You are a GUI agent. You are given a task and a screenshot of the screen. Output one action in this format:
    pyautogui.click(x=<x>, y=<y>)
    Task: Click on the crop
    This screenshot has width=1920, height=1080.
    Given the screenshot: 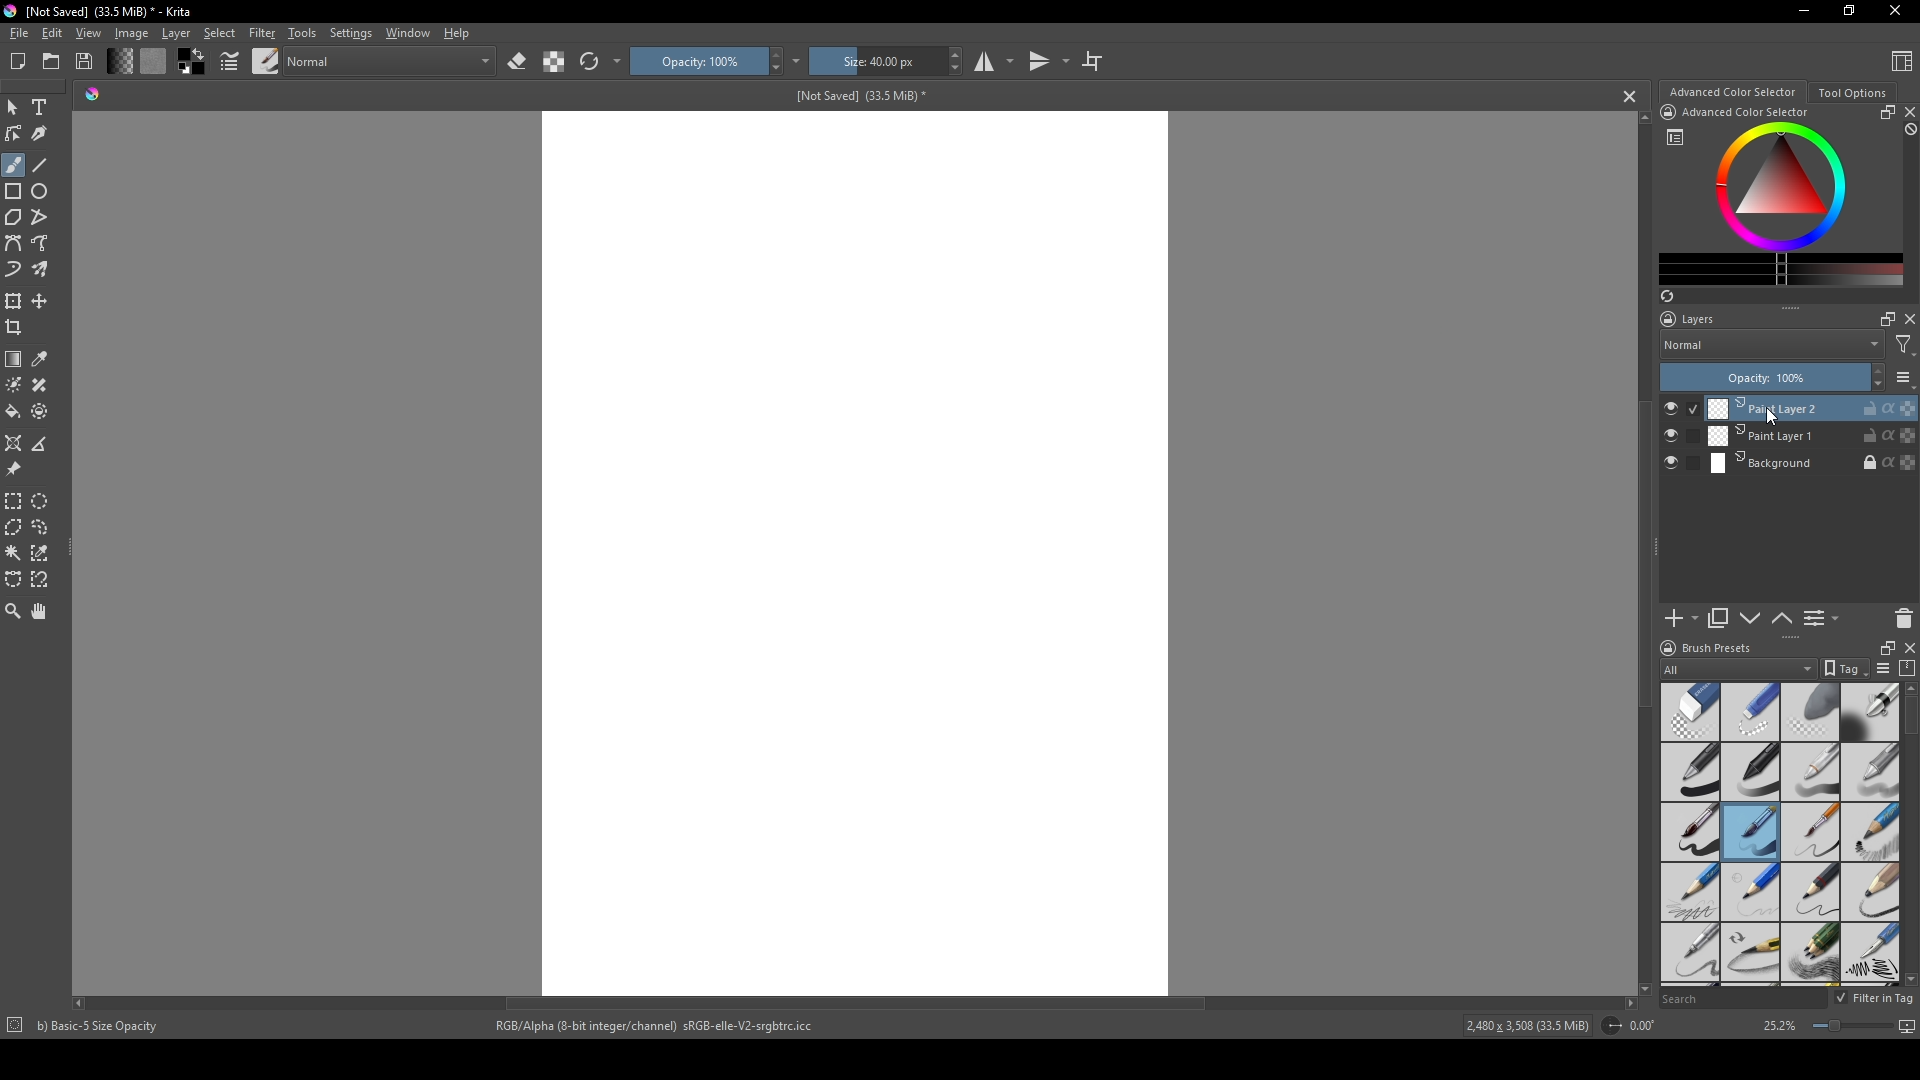 What is the action you would take?
    pyautogui.click(x=1092, y=60)
    